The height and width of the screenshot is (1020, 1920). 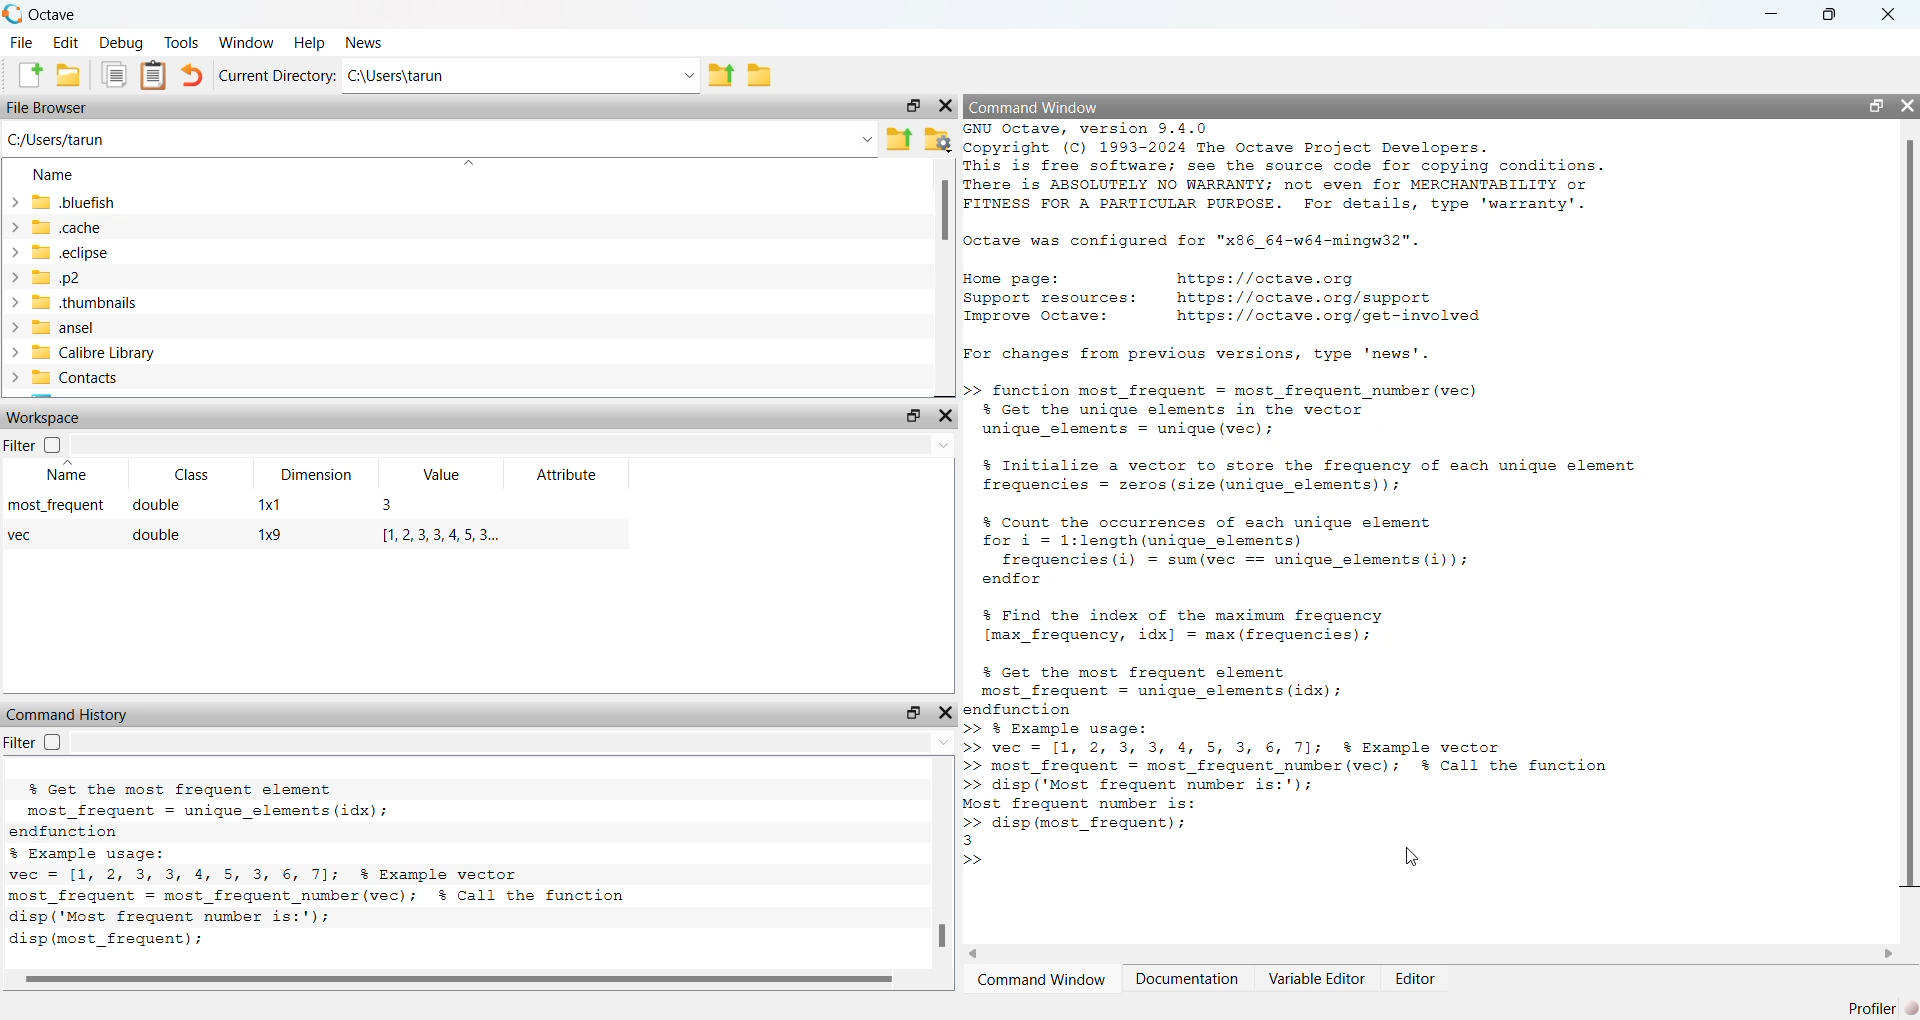 What do you see at coordinates (75, 377) in the screenshot?
I see `Contacts` at bounding box center [75, 377].